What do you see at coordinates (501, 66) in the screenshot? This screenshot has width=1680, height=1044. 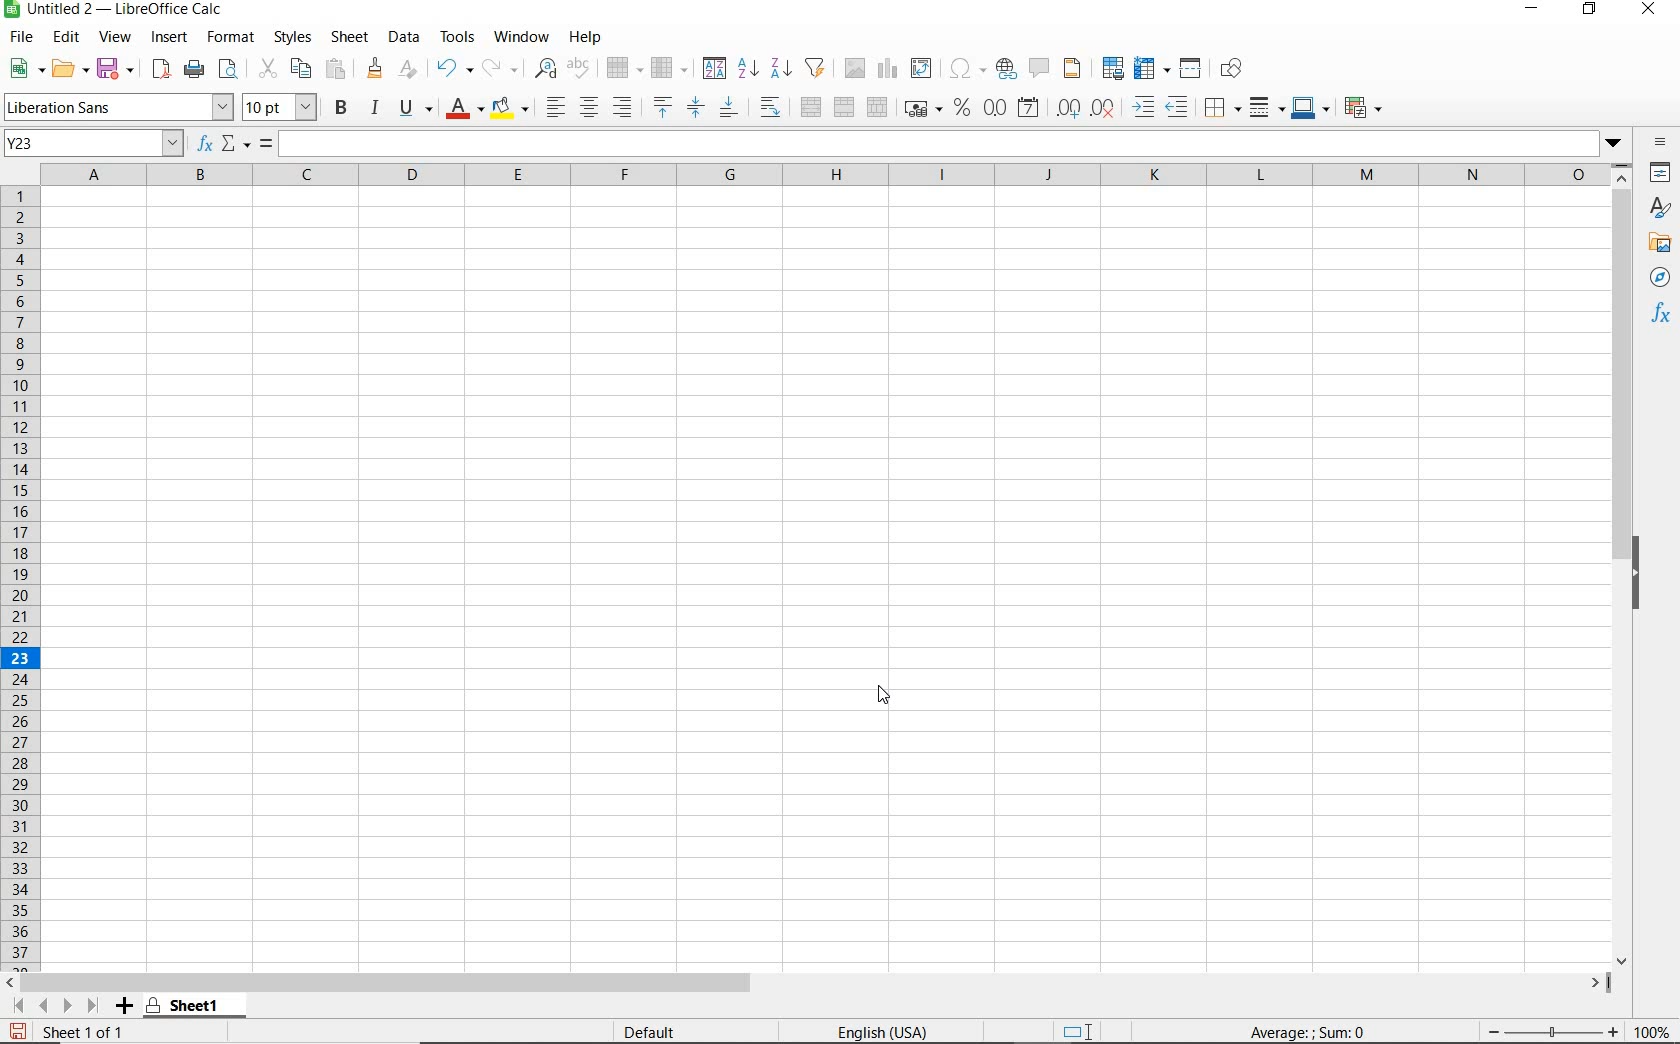 I see `REDO` at bounding box center [501, 66].